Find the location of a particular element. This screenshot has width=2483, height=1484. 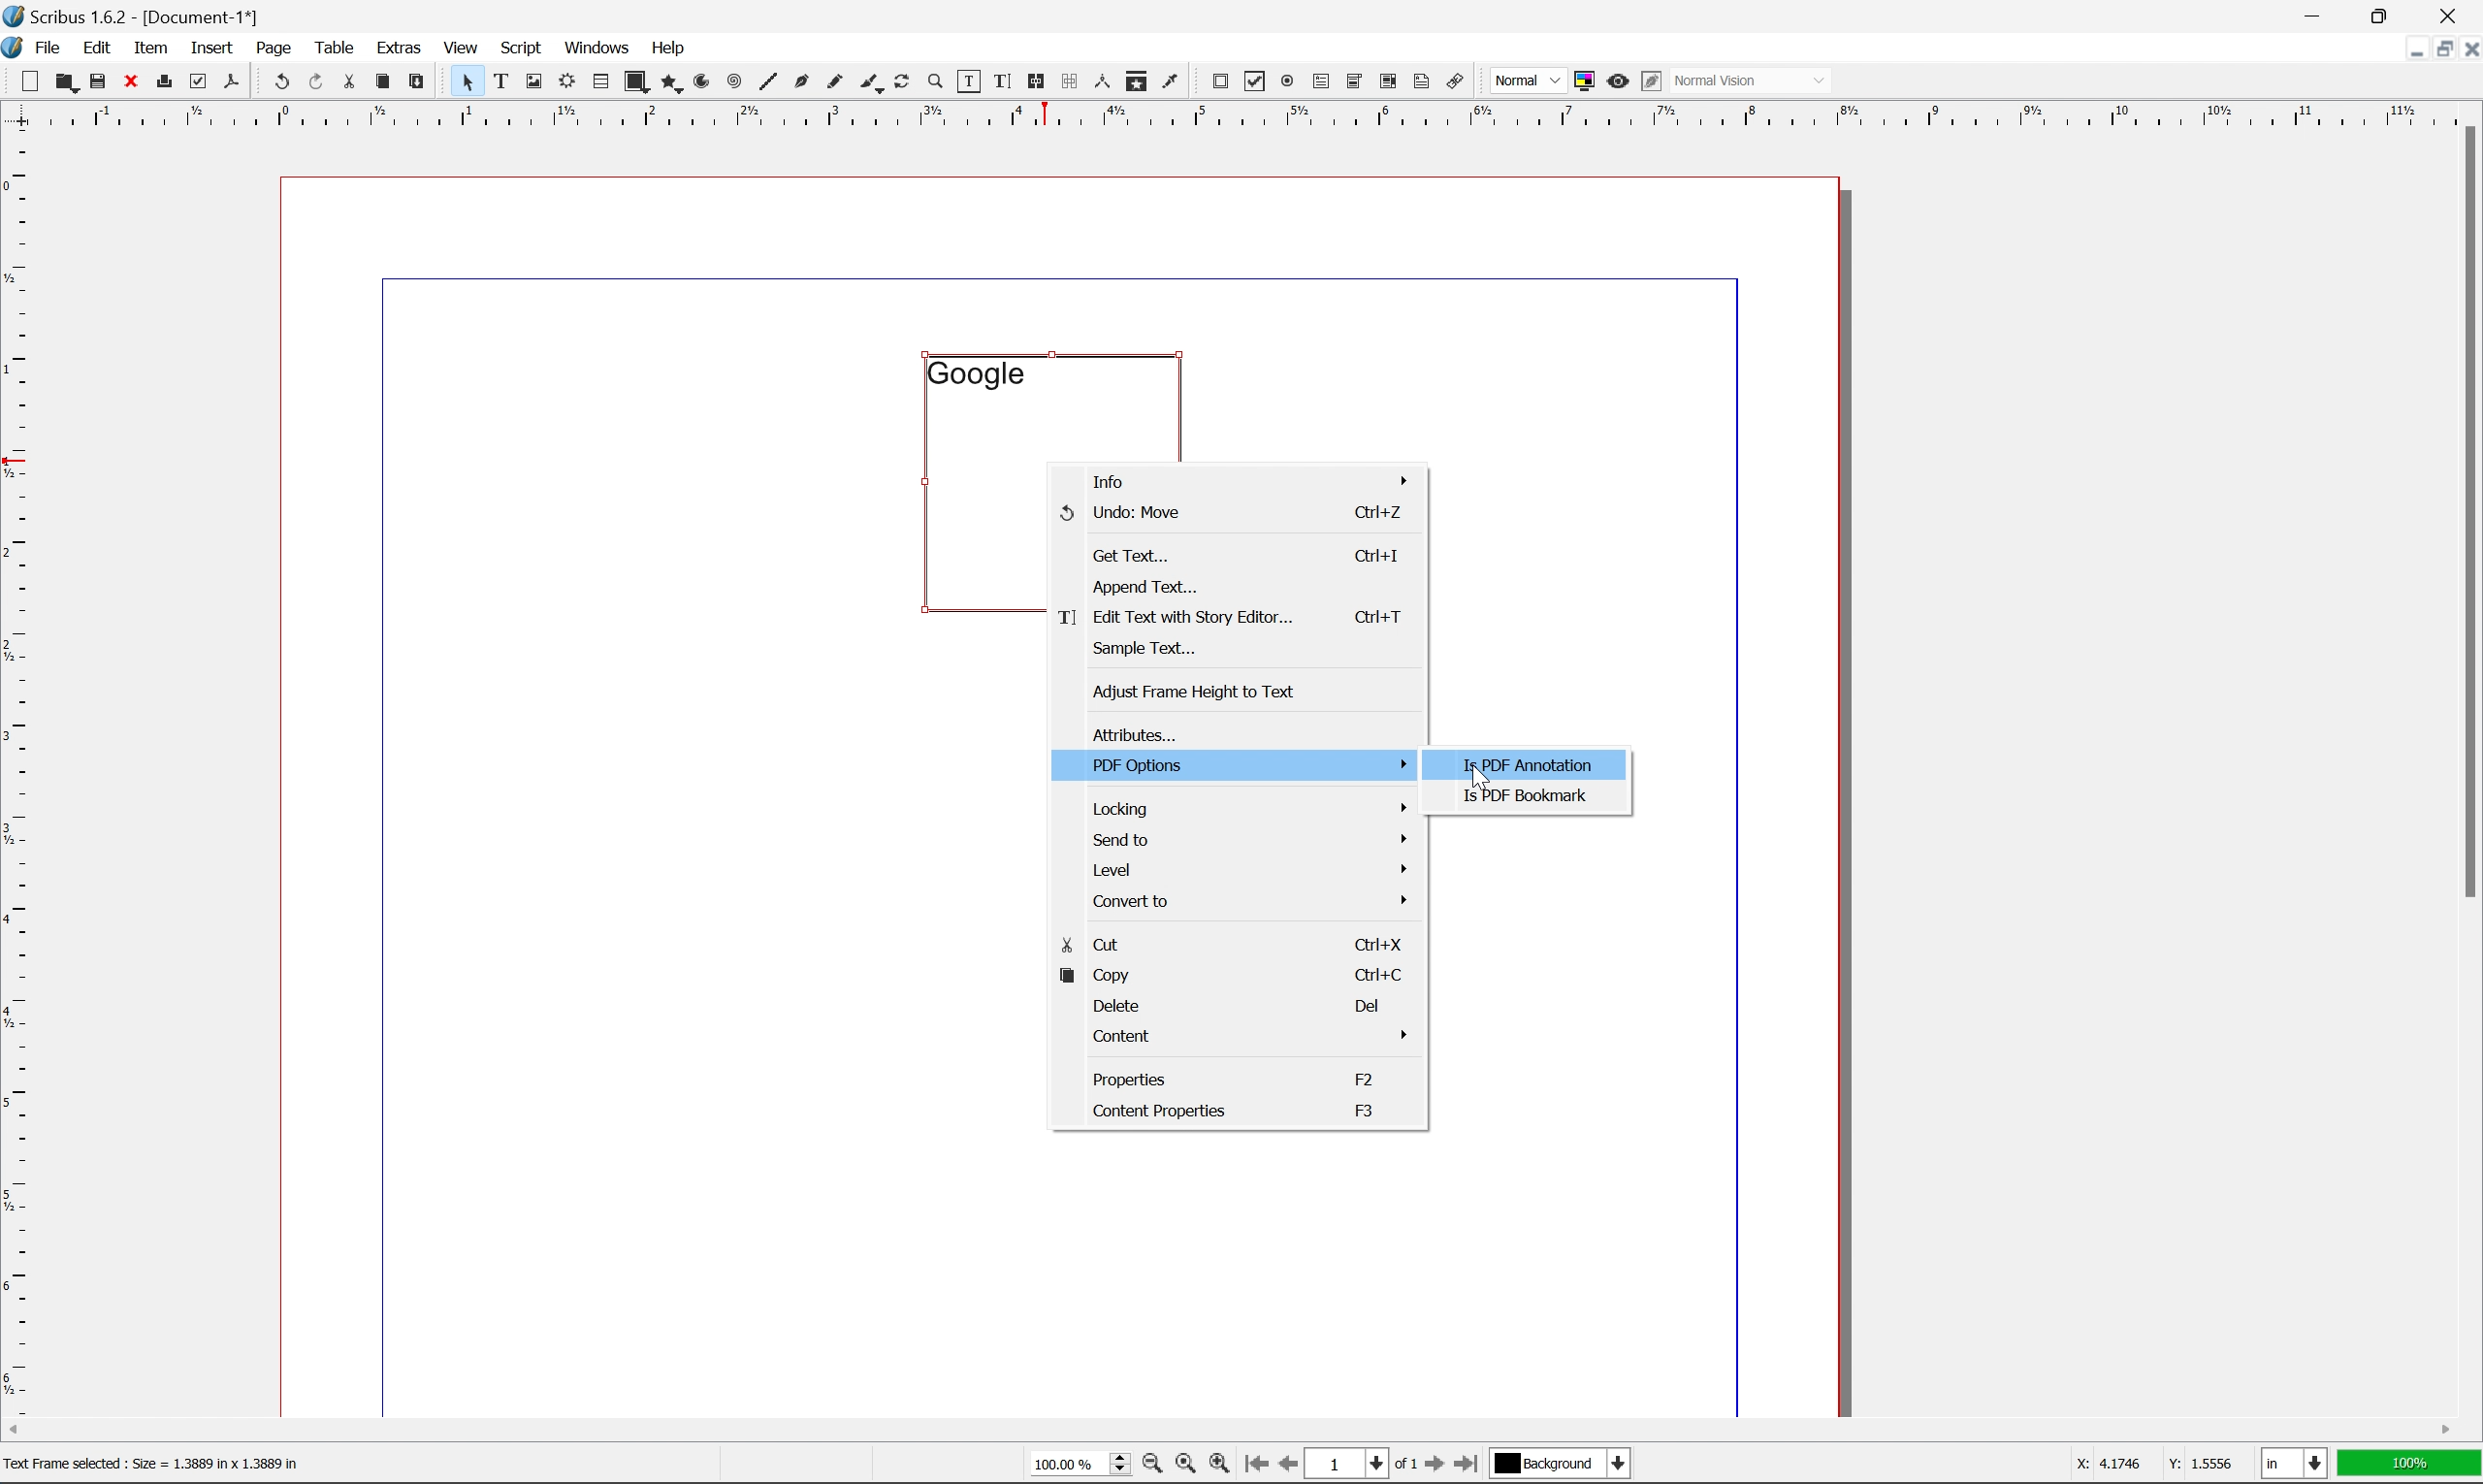

get text... is located at coordinates (1133, 555).